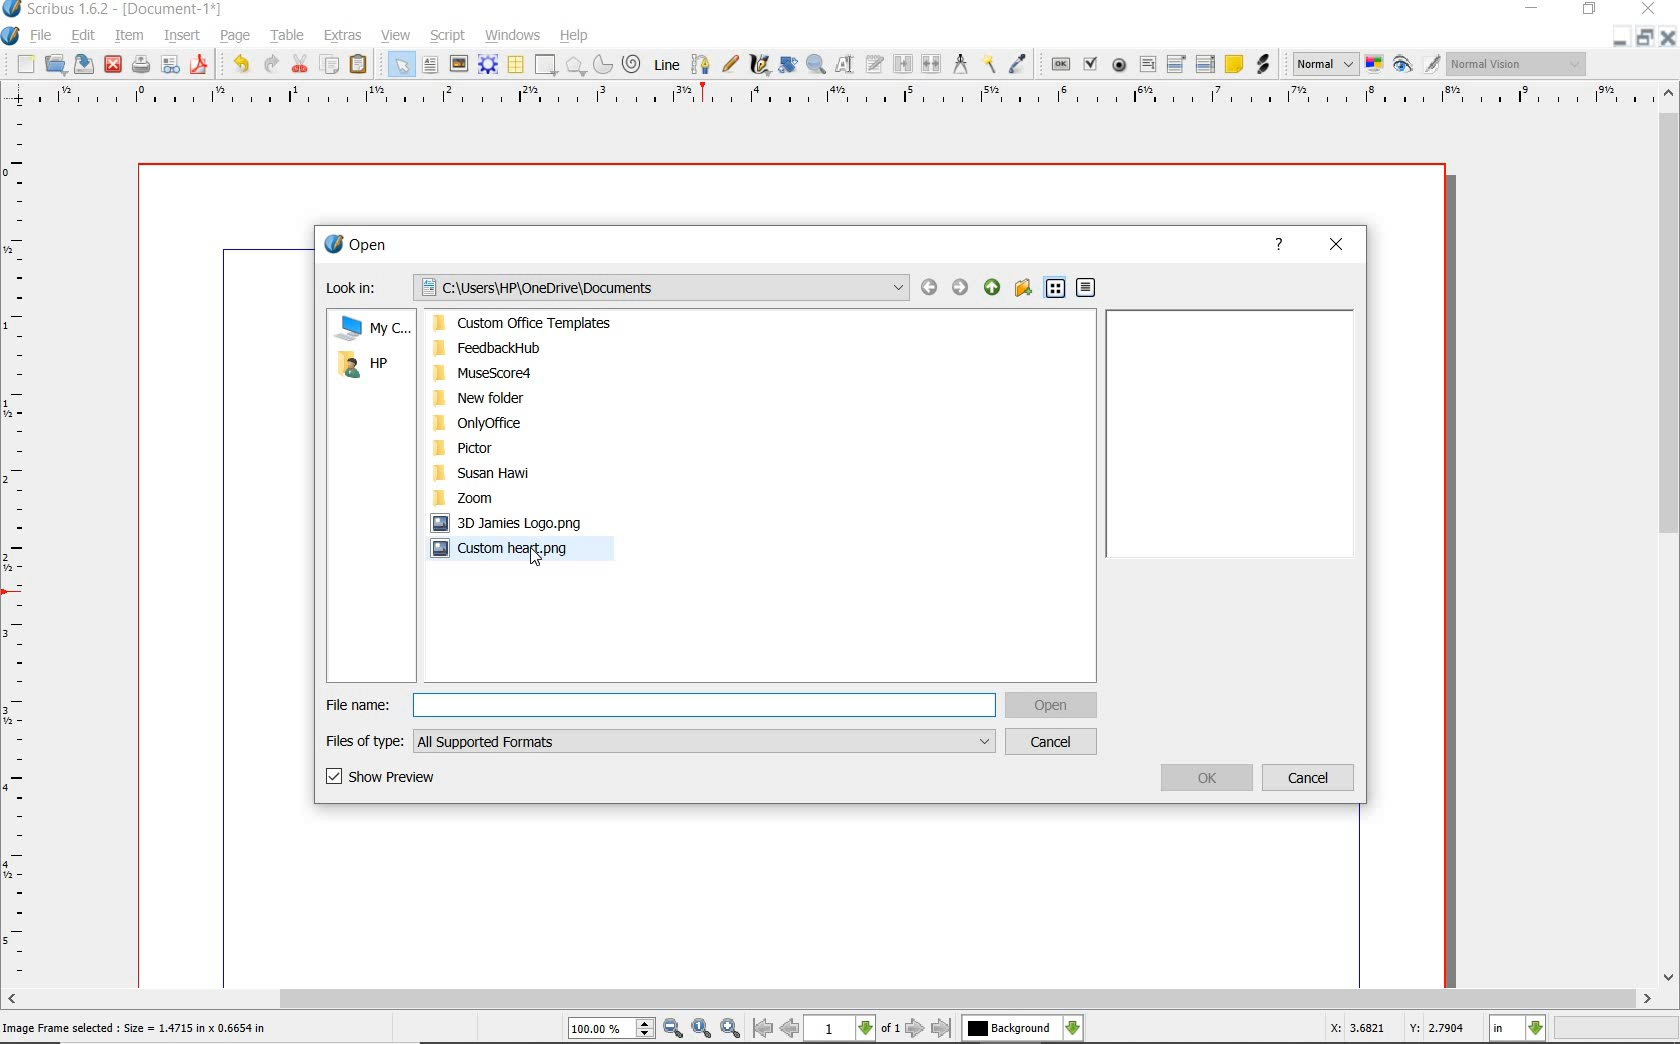  Describe the element at coordinates (358, 64) in the screenshot. I see `paste` at that location.